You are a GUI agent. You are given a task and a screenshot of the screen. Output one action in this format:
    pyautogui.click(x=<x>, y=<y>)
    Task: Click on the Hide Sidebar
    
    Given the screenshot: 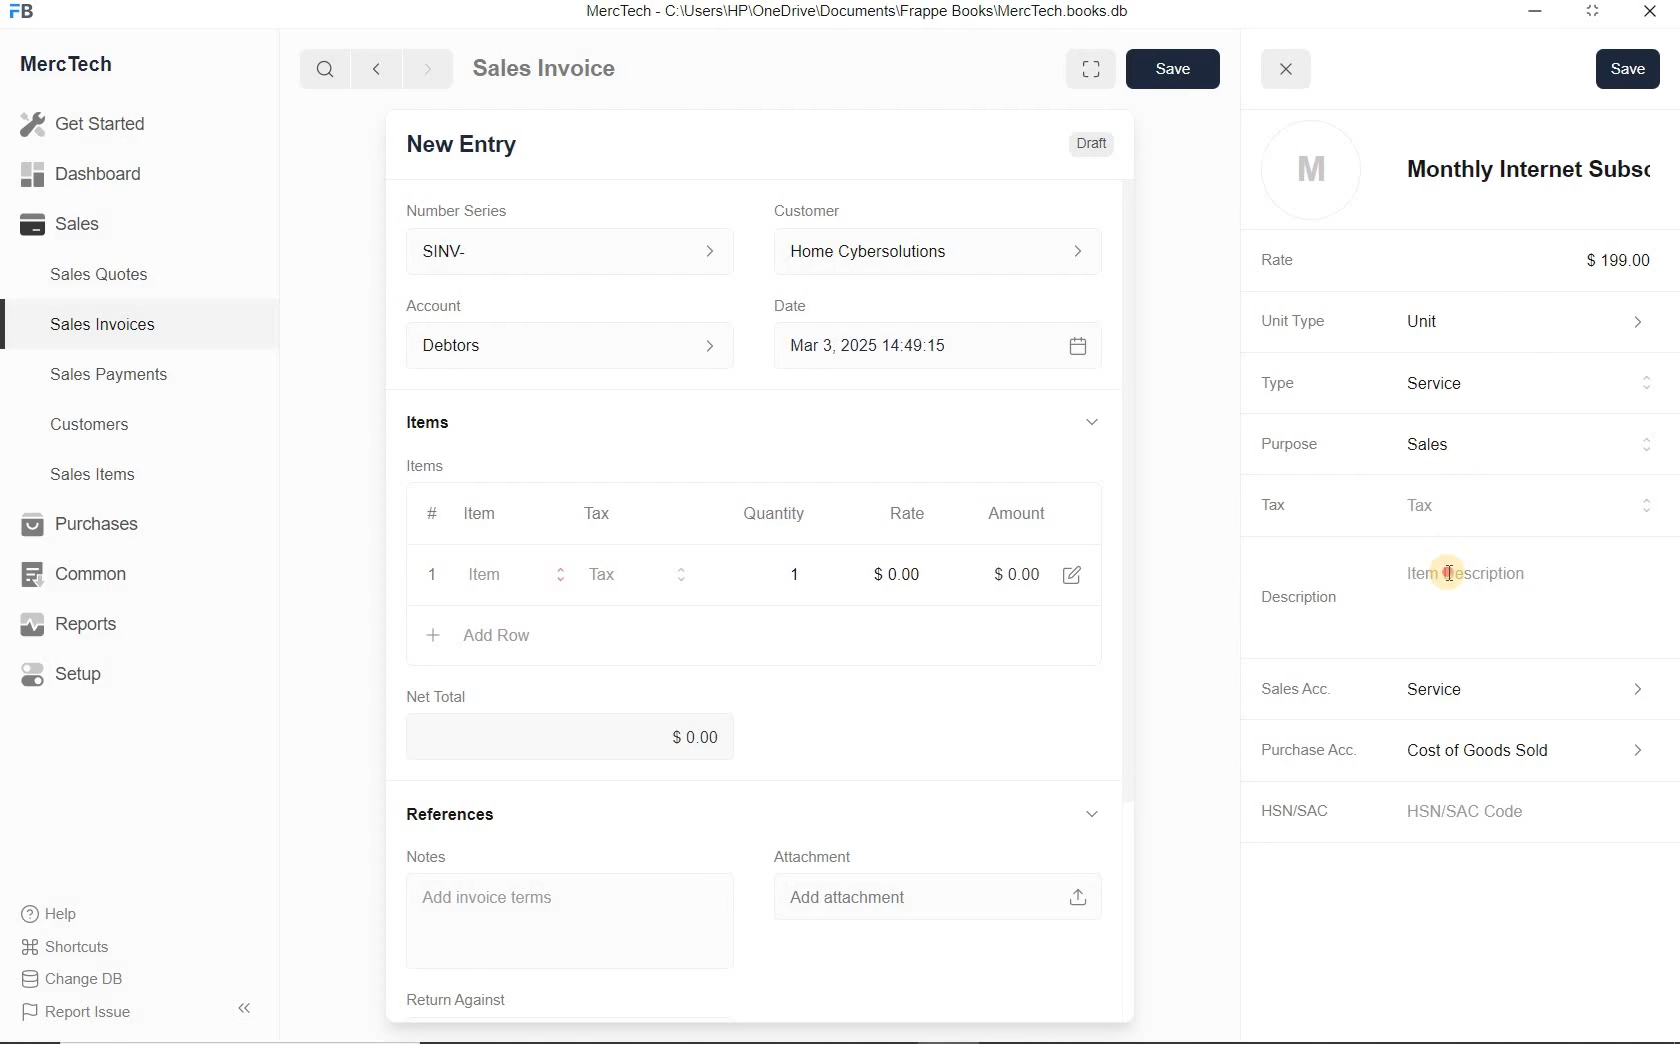 What is the action you would take?
    pyautogui.click(x=243, y=1007)
    